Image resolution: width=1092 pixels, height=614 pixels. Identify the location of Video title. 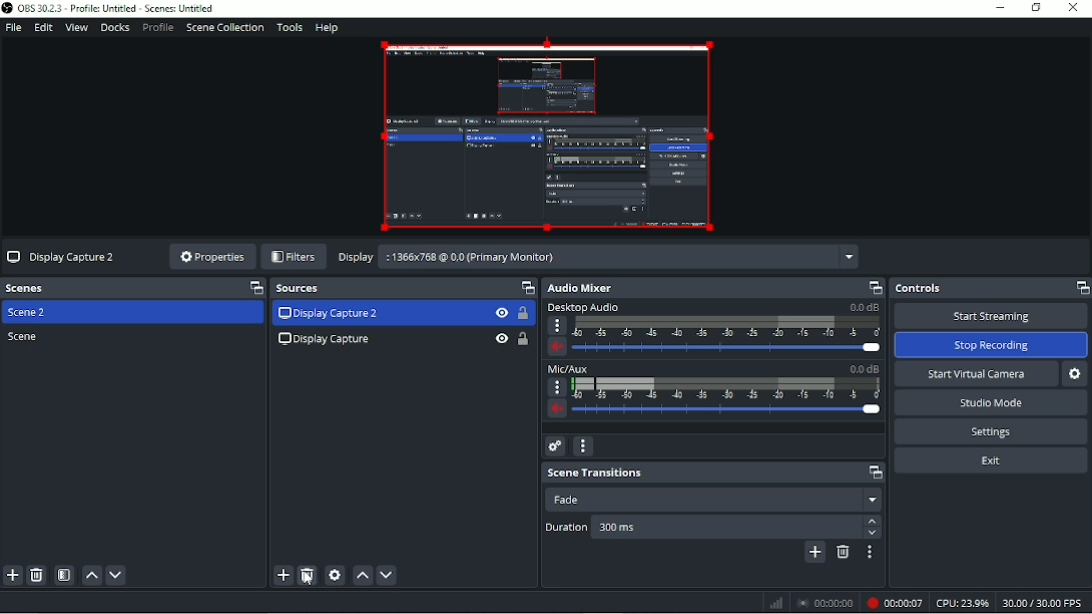
(61, 256).